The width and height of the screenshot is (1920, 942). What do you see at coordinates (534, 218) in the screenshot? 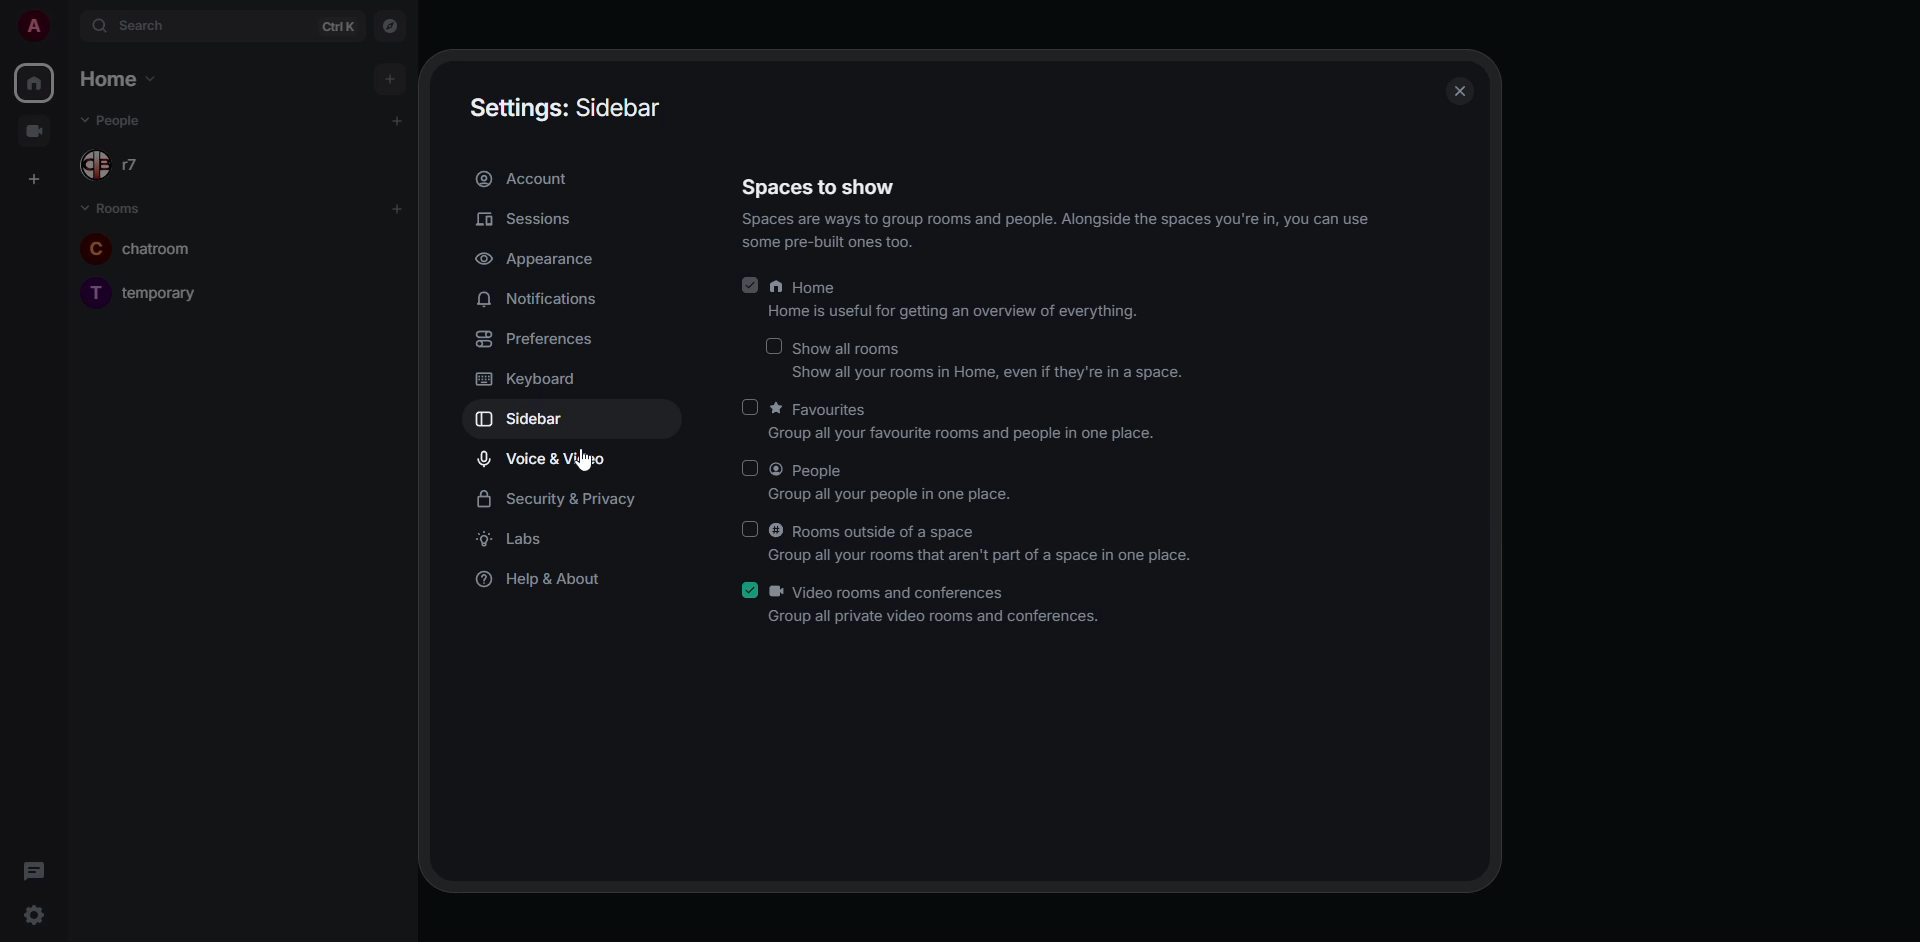
I see `sessions` at bounding box center [534, 218].